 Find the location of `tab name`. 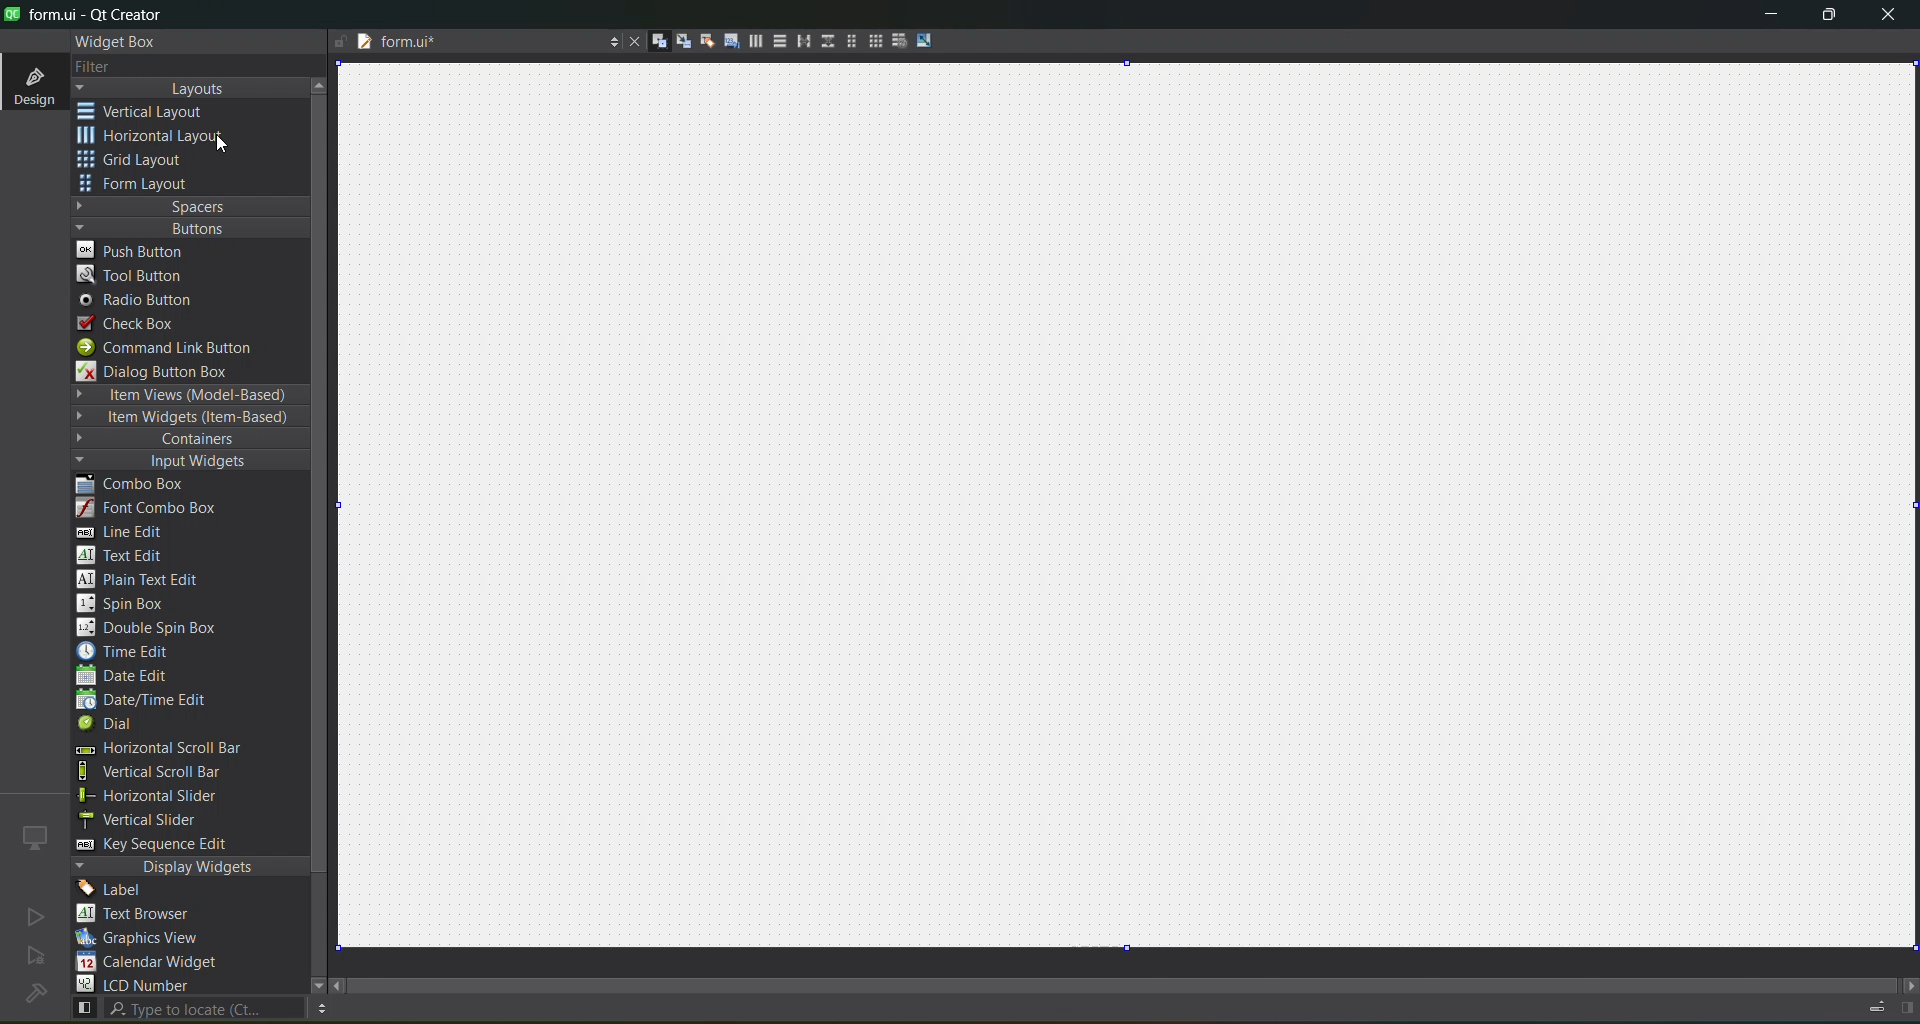

tab name is located at coordinates (474, 43).